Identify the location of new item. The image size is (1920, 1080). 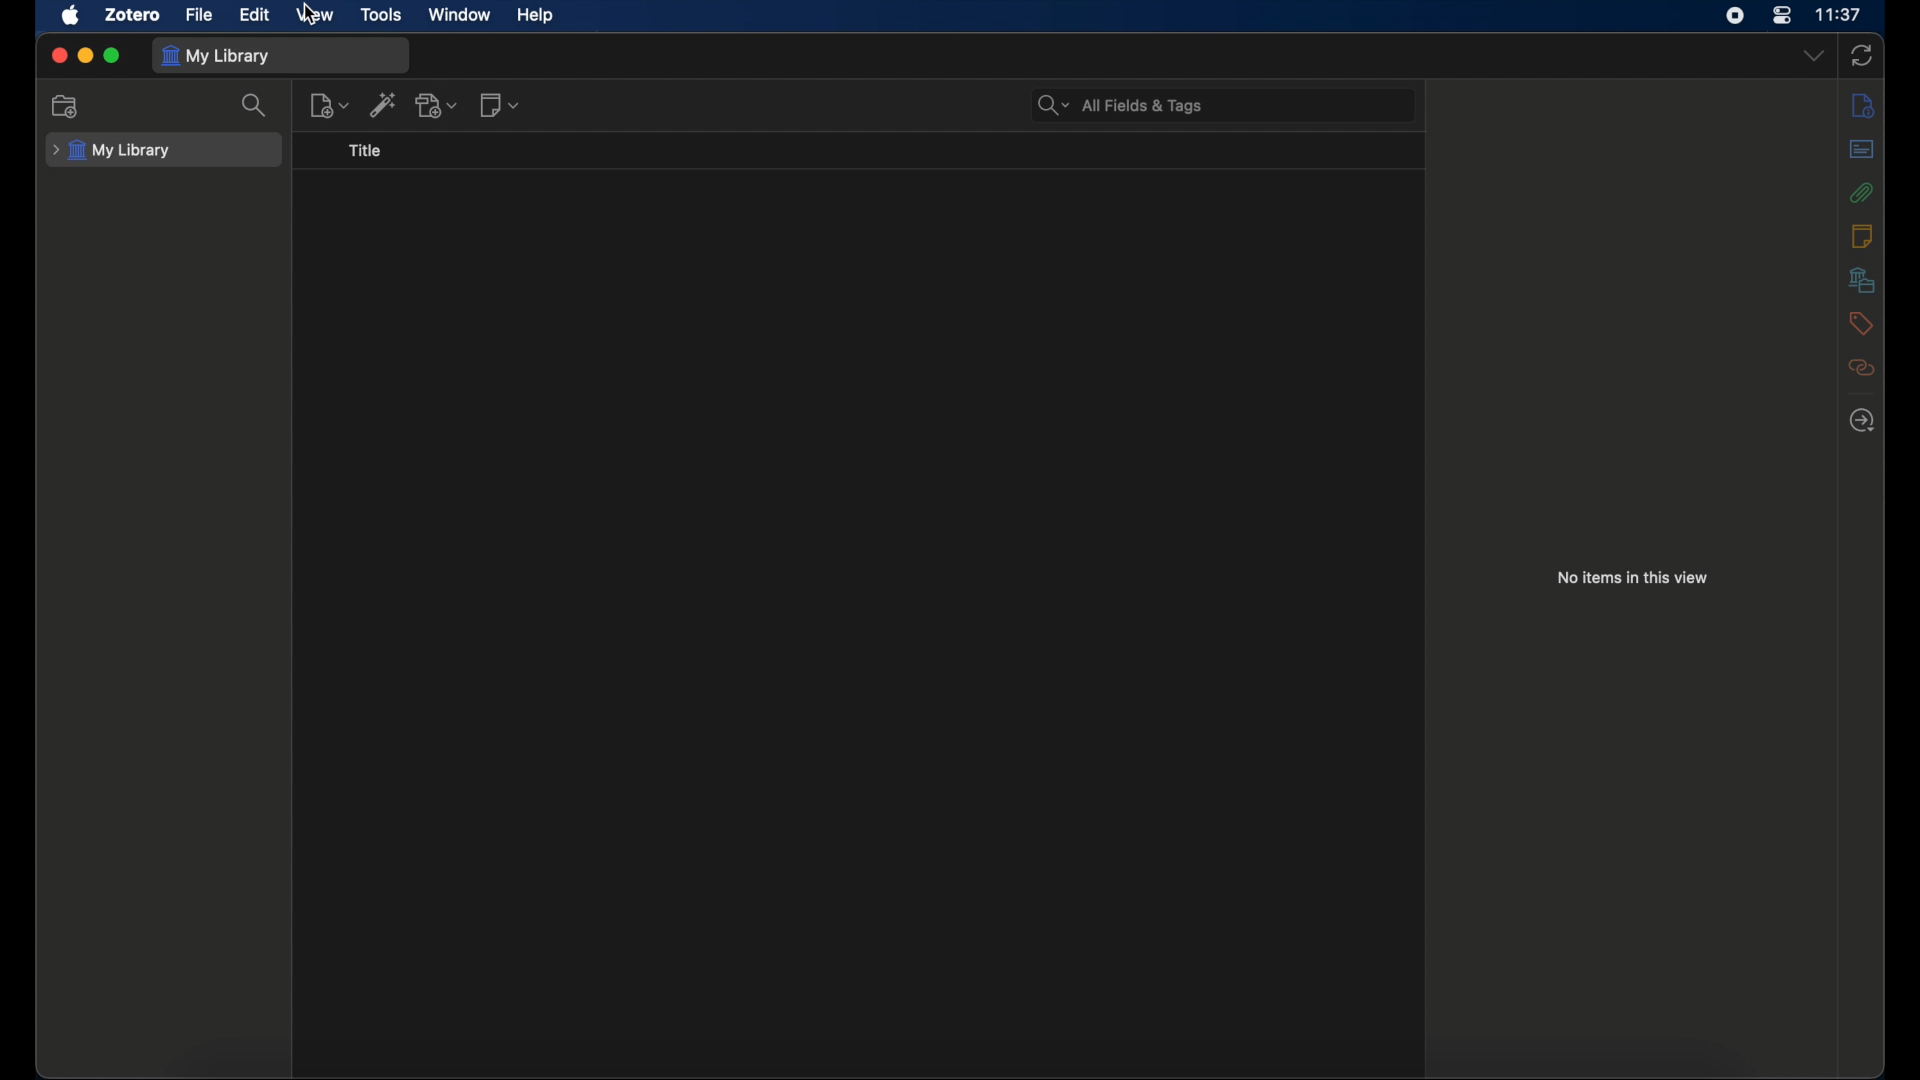
(330, 105).